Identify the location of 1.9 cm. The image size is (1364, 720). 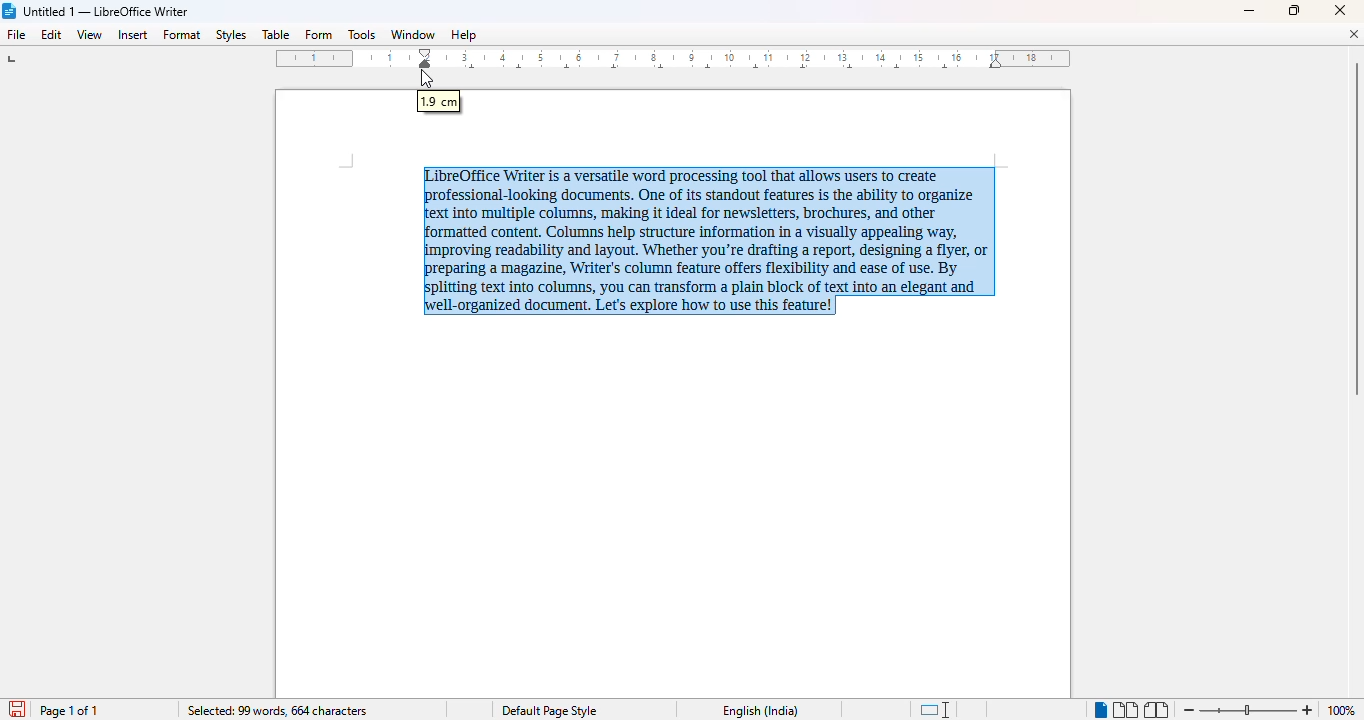
(440, 102).